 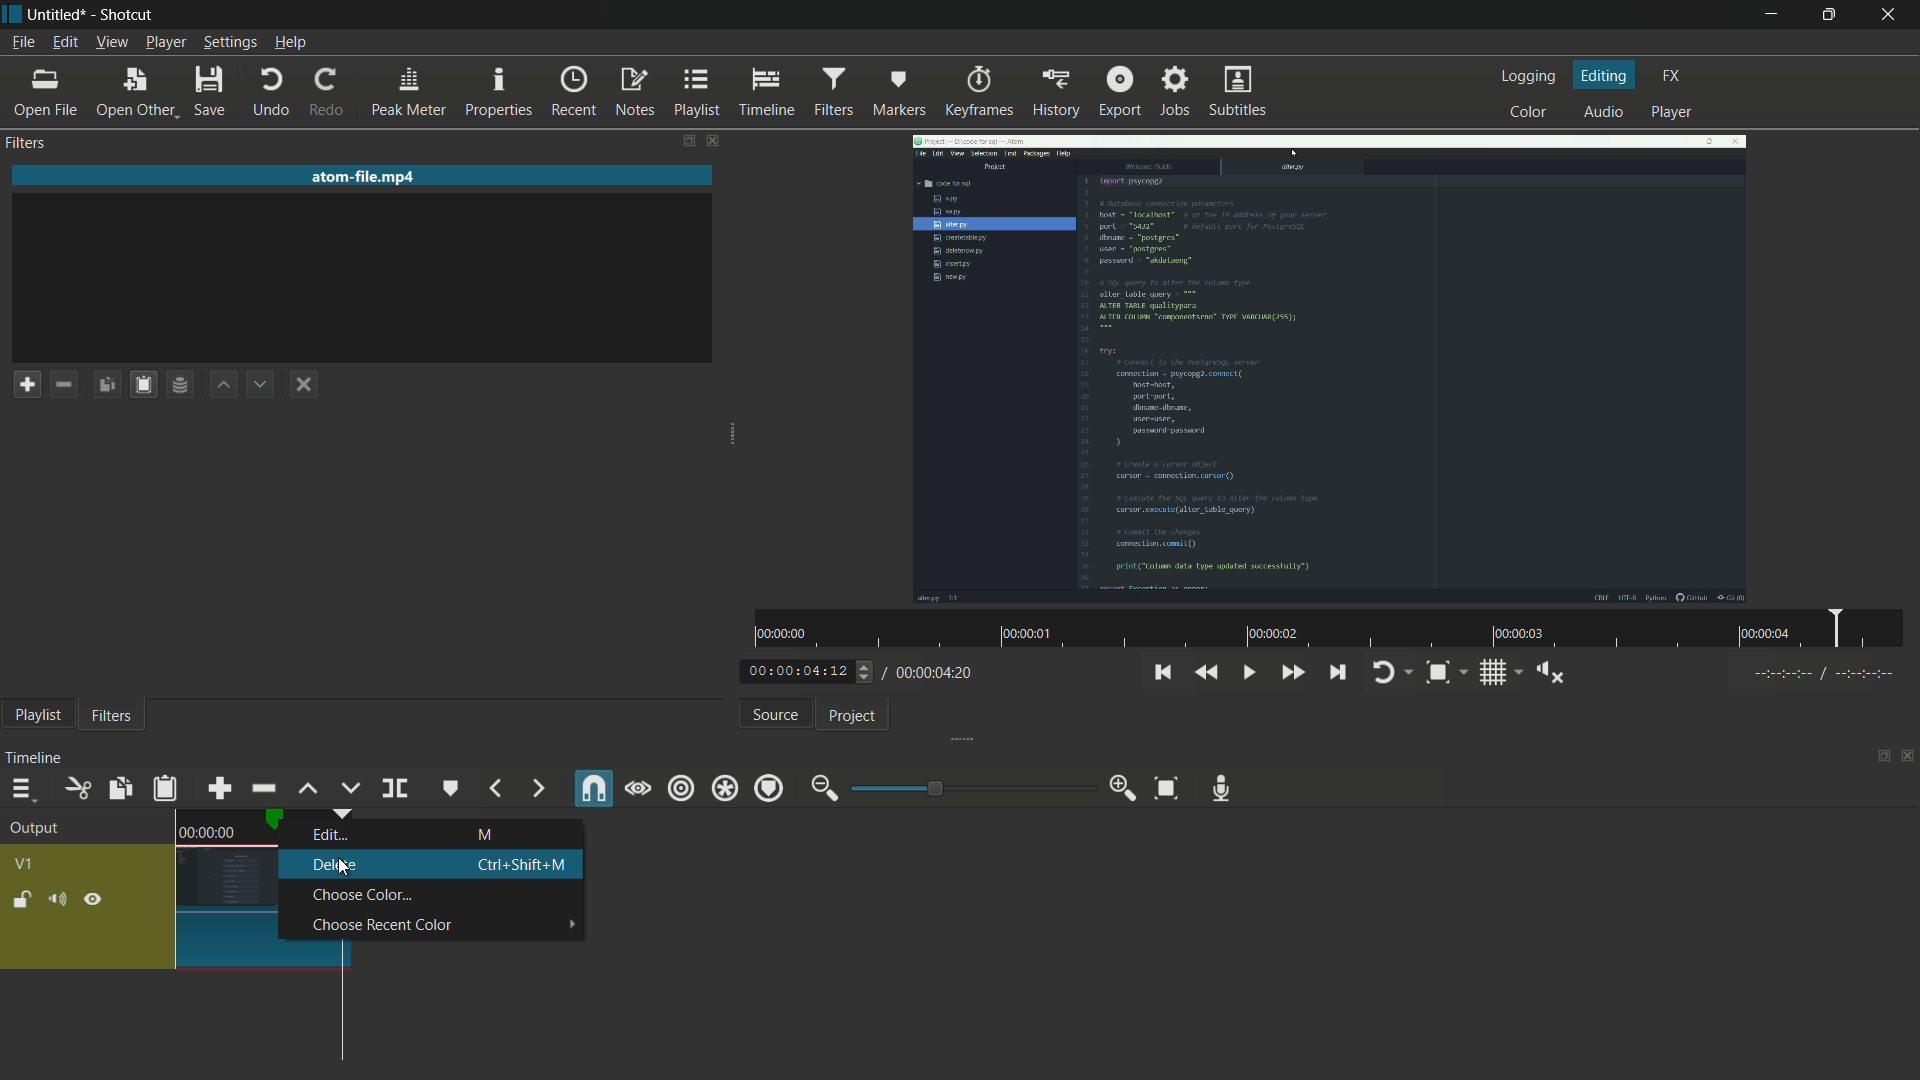 I want to click on player menu, so click(x=166, y=43).